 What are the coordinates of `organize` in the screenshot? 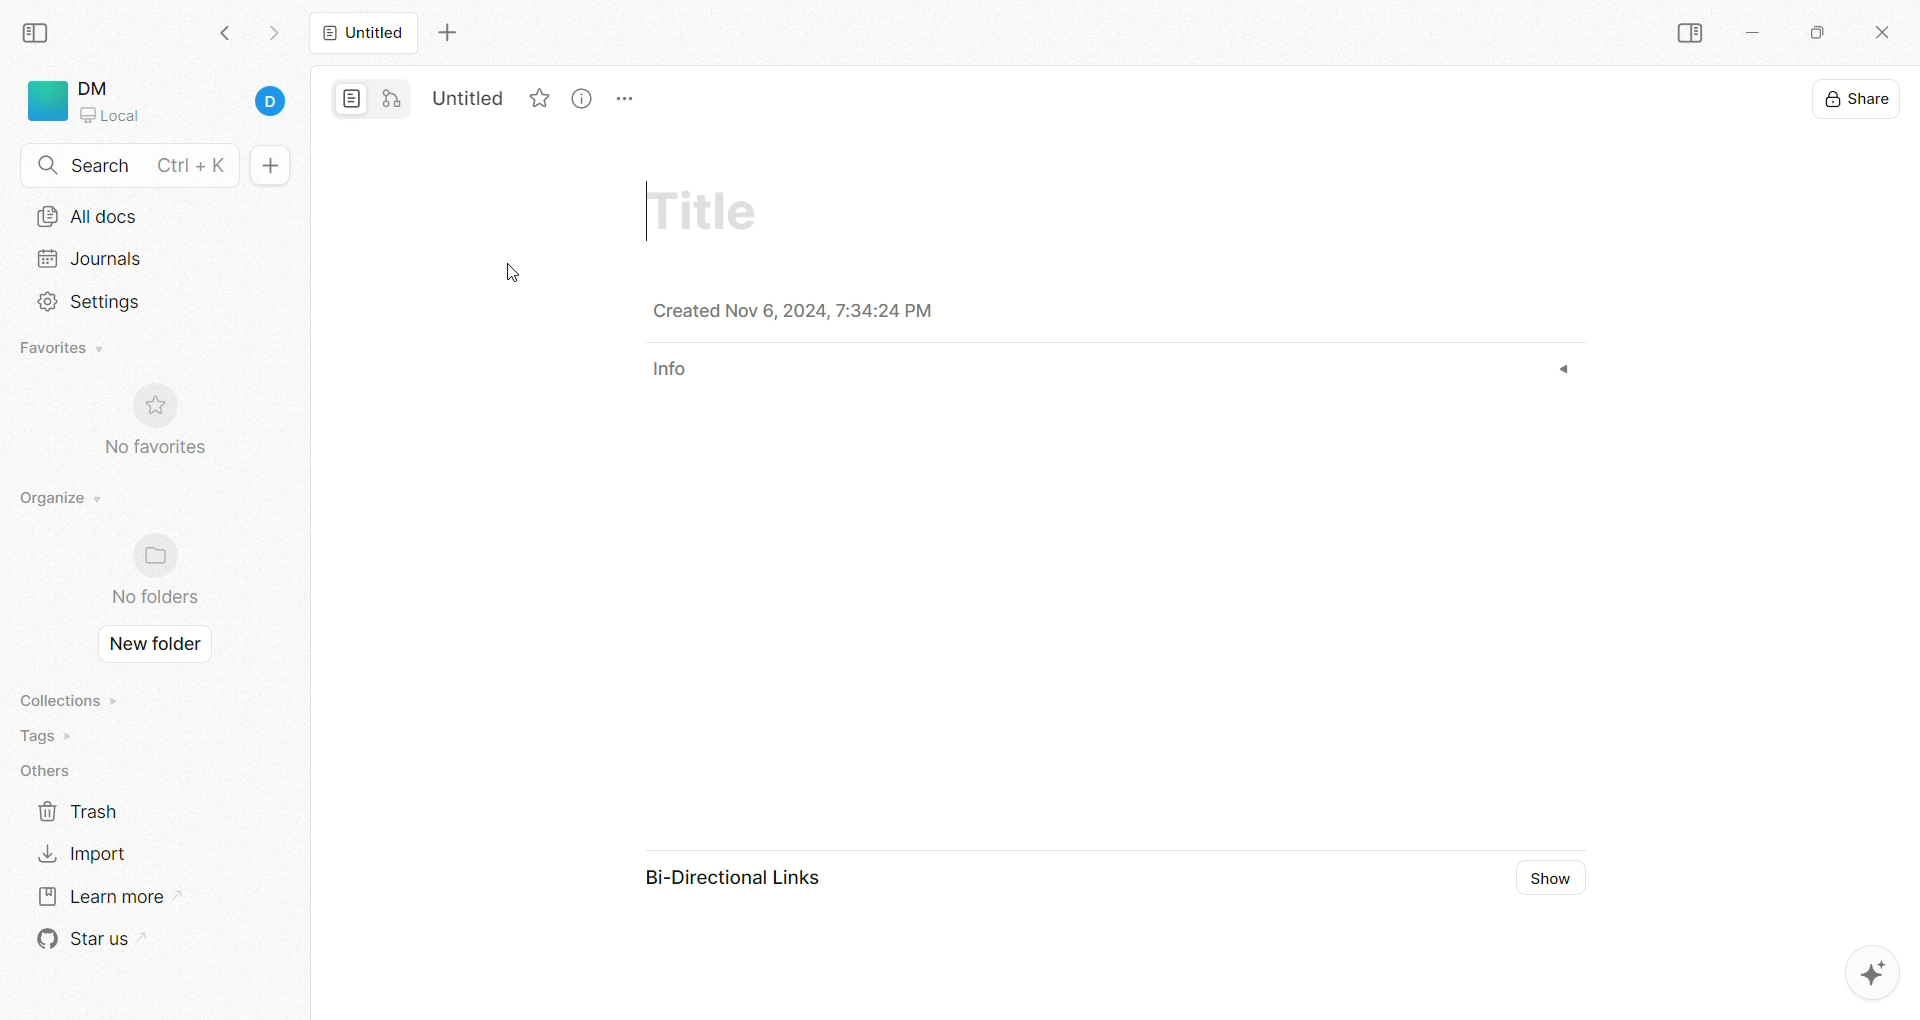 It's located at (55, 499).